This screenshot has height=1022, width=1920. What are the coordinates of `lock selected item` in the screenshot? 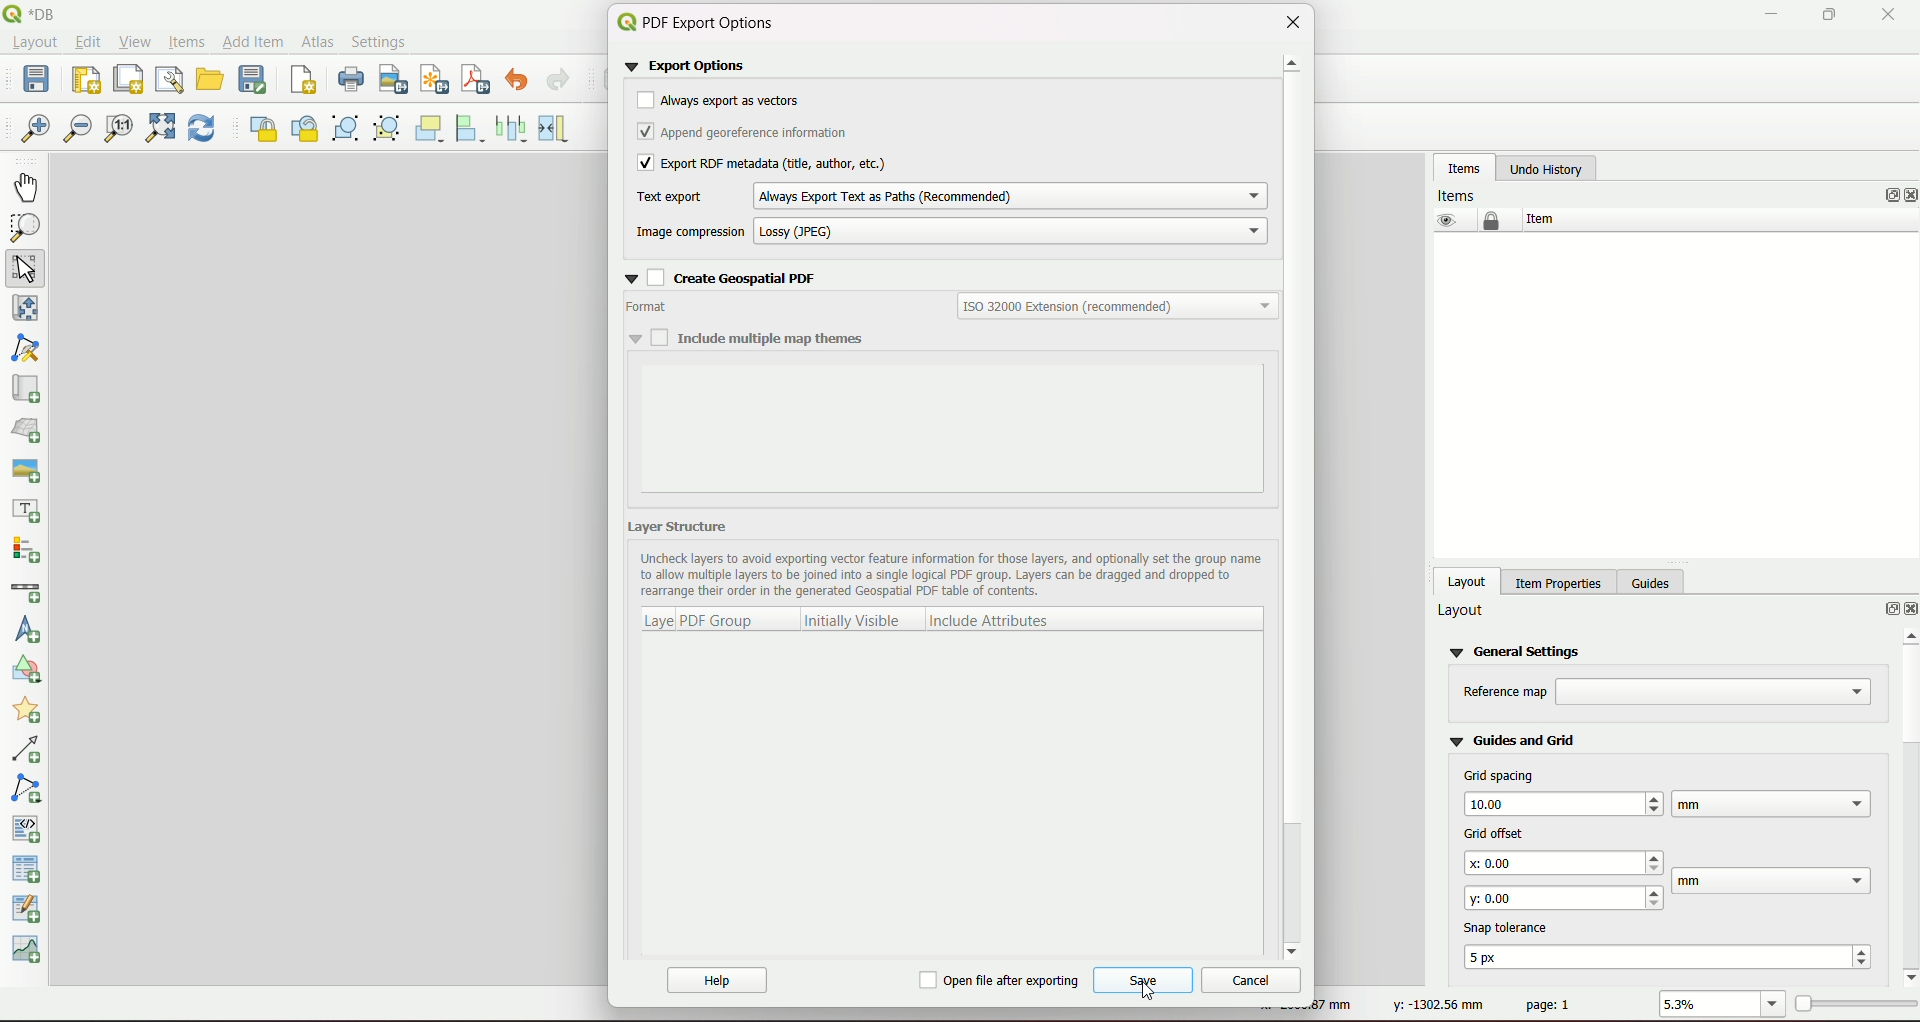 It's located at (260, 127).